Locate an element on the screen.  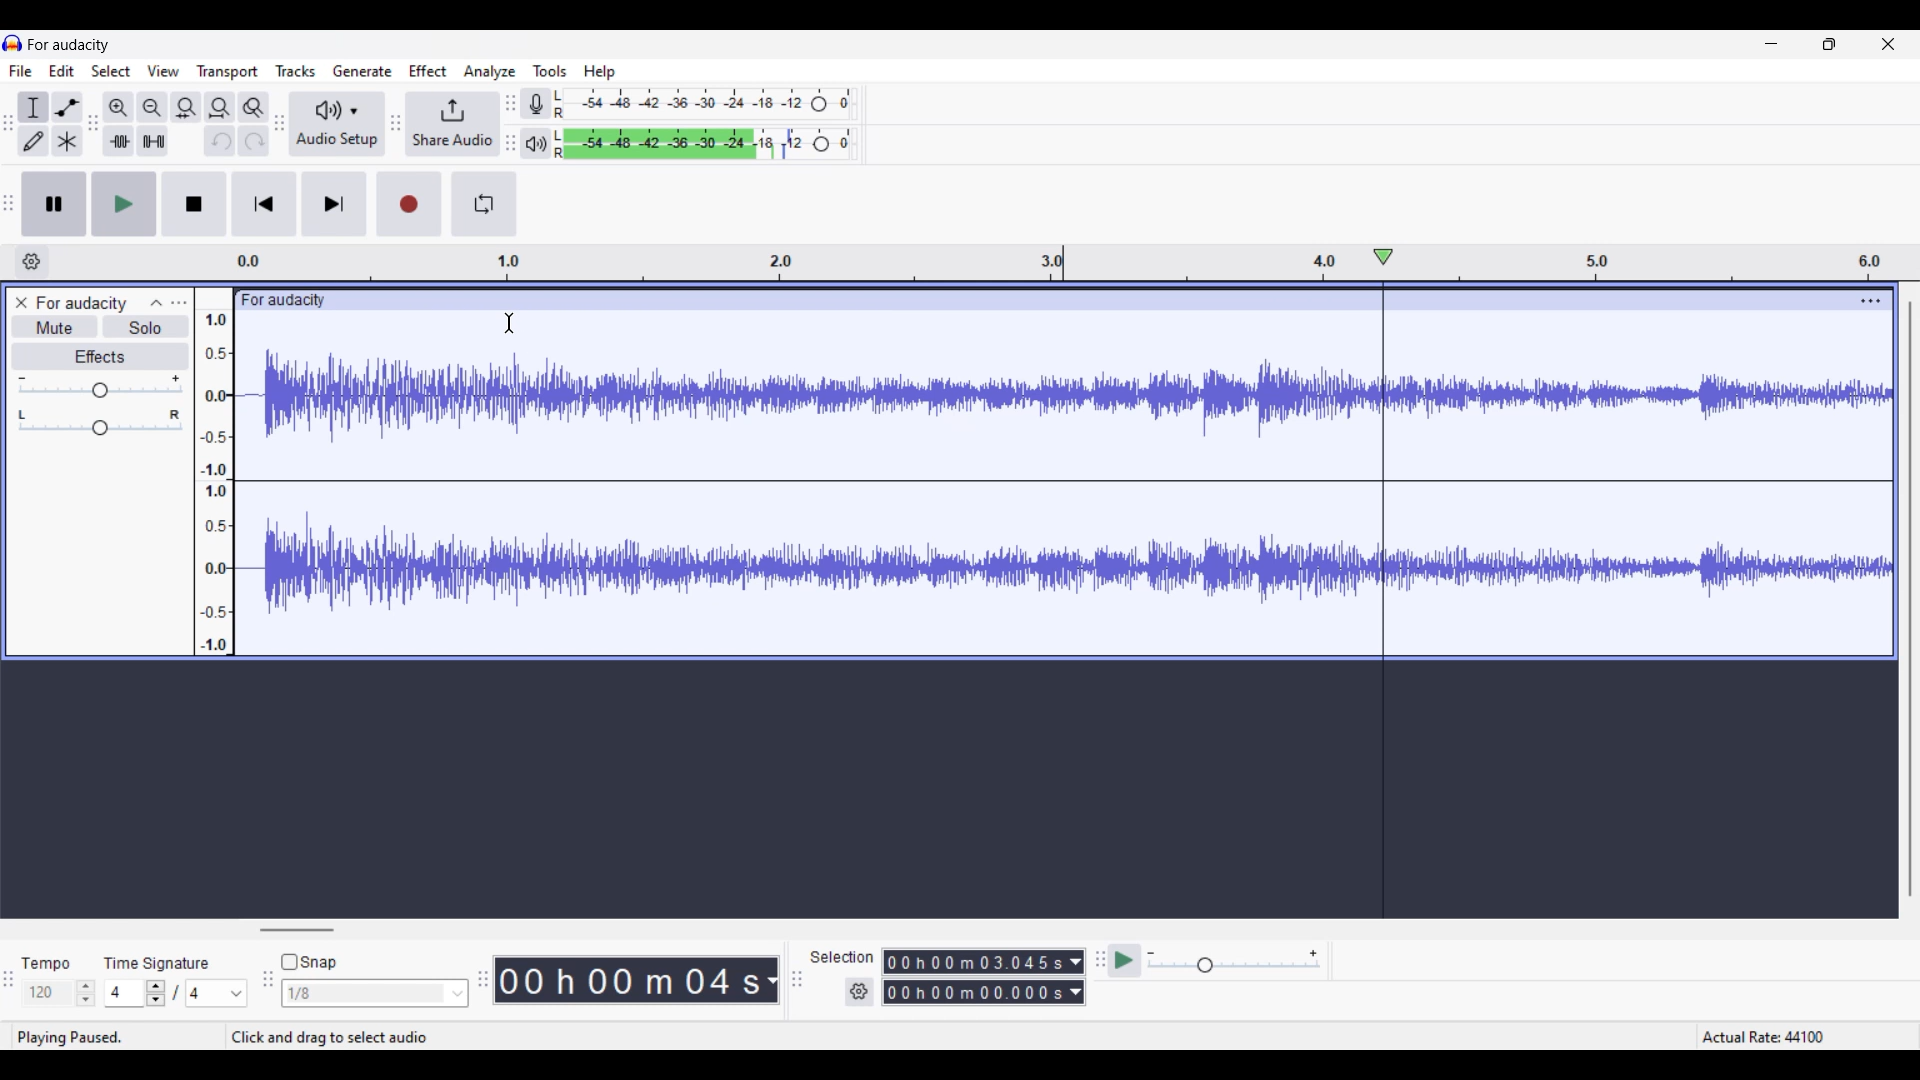
View menu is located at coordinates (164, 70).